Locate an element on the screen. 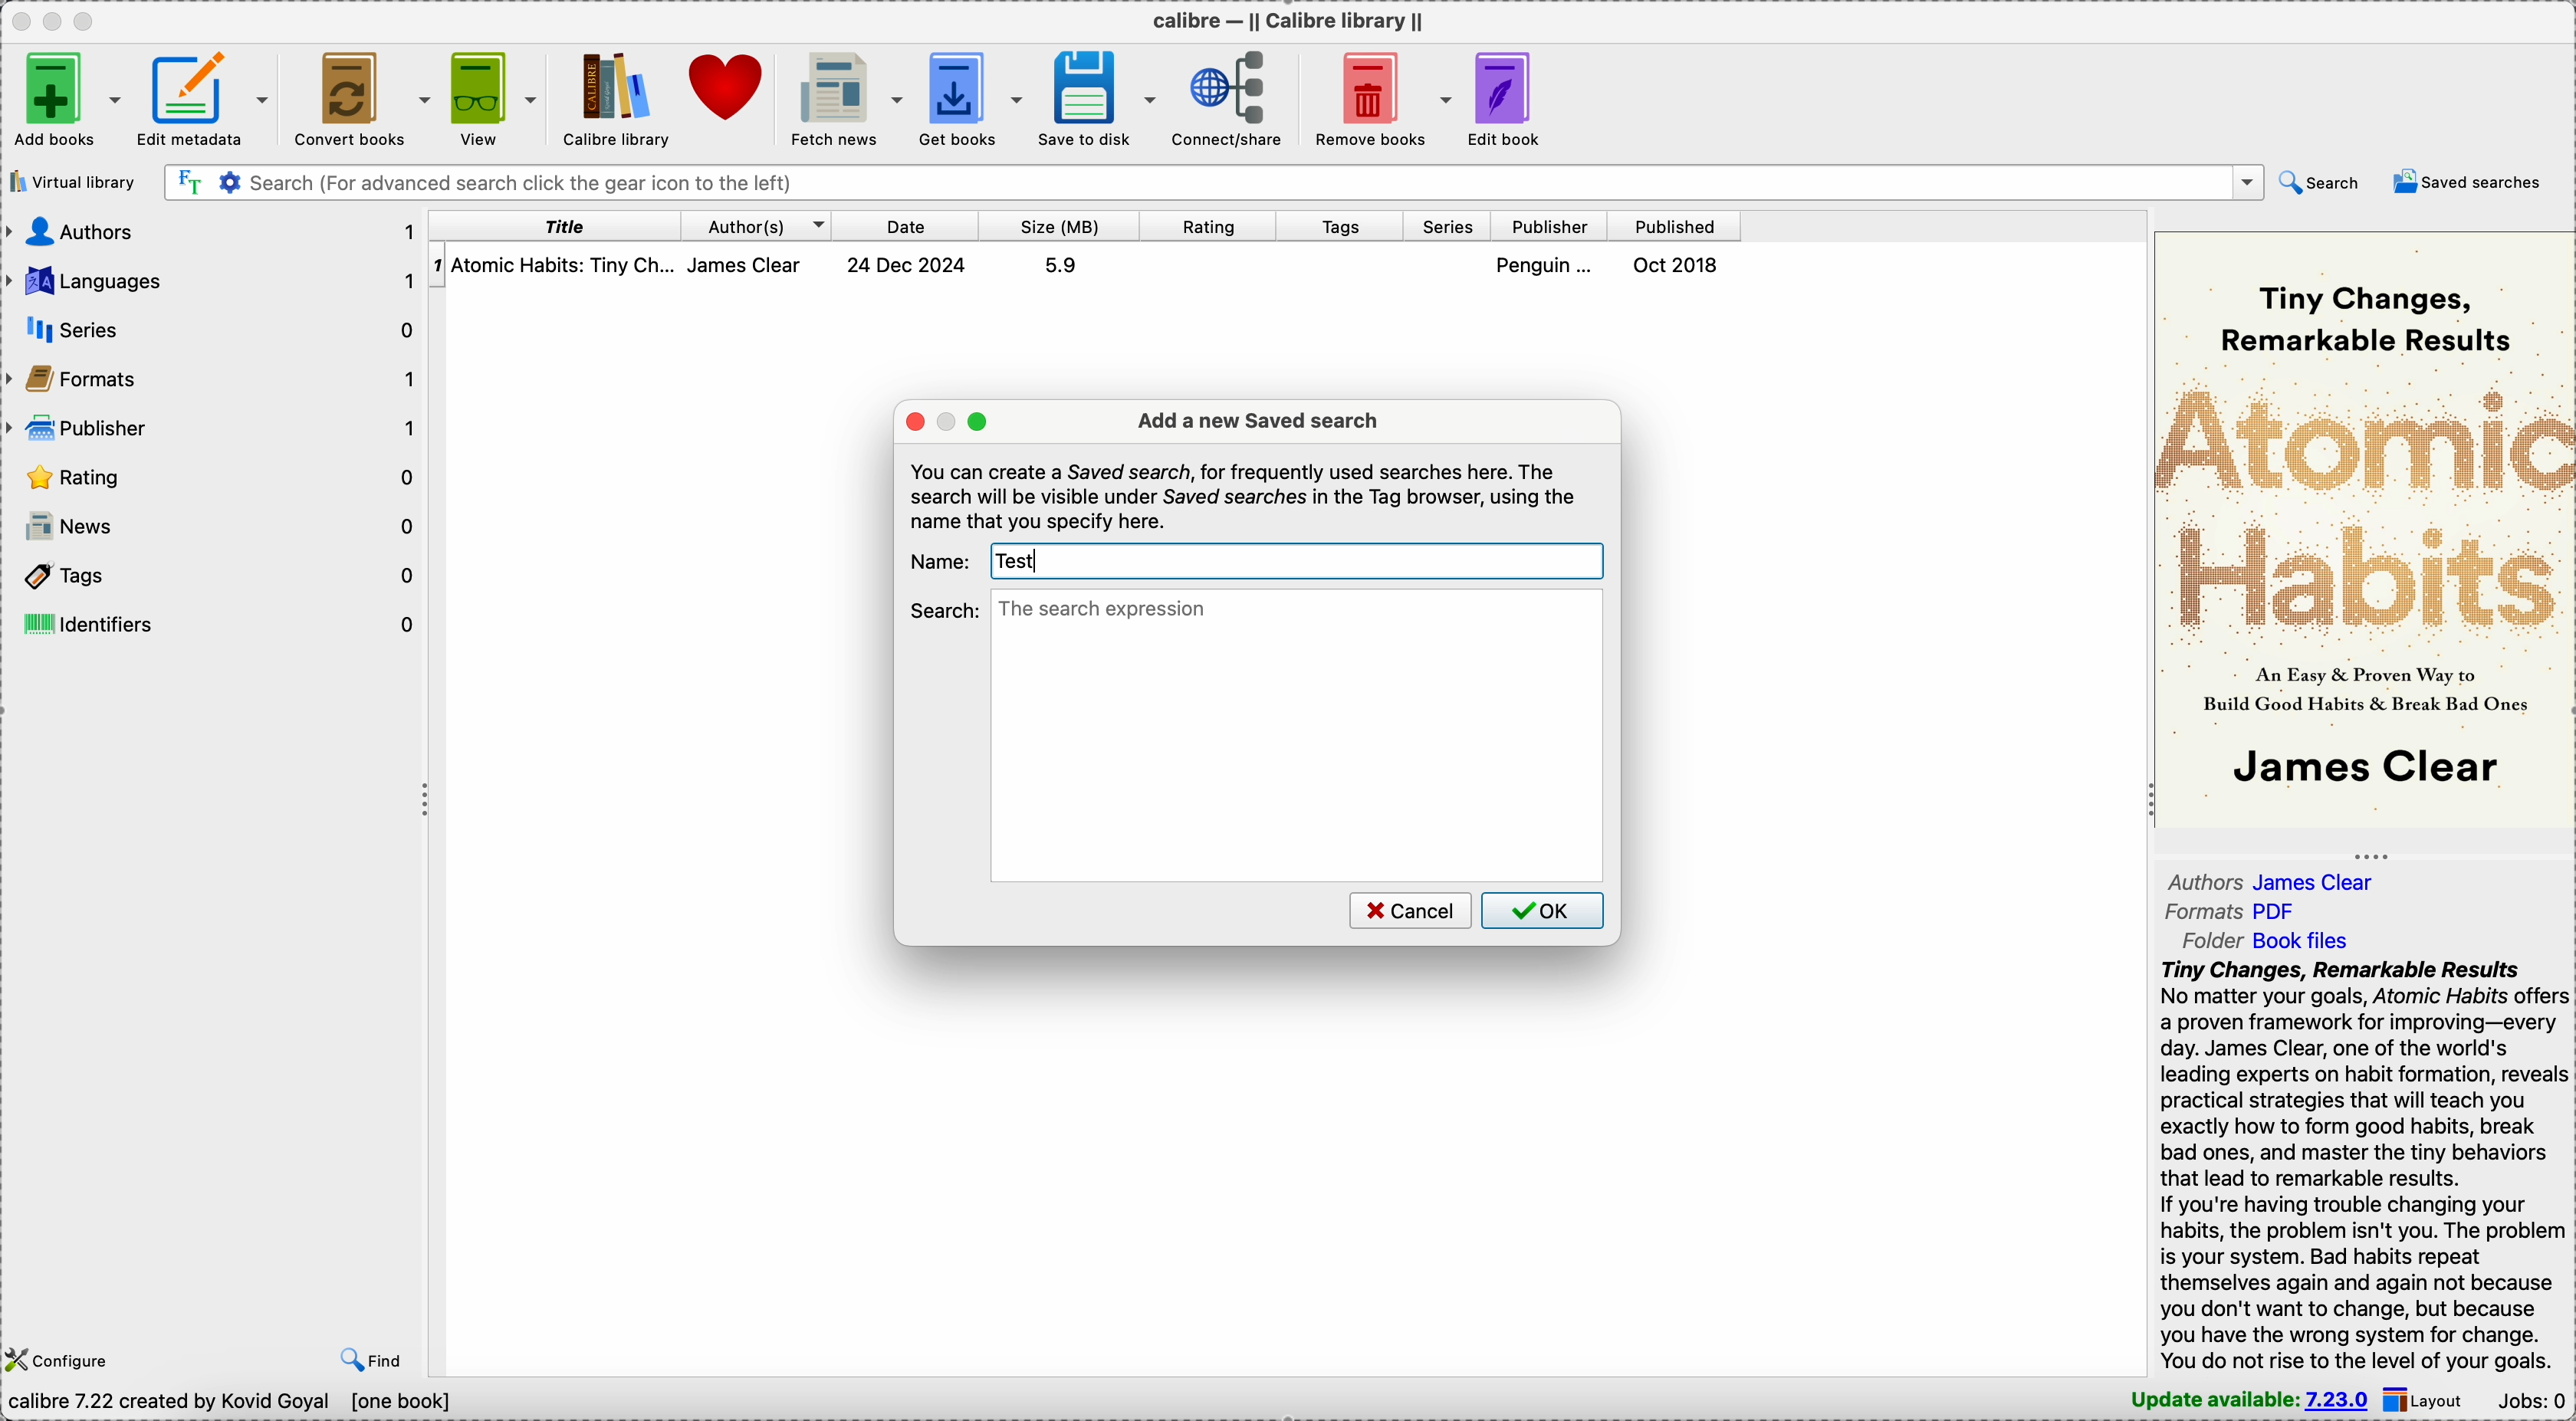 This screenshot has width=2576, height=1421. minimize is located at coordinates (57, 20).